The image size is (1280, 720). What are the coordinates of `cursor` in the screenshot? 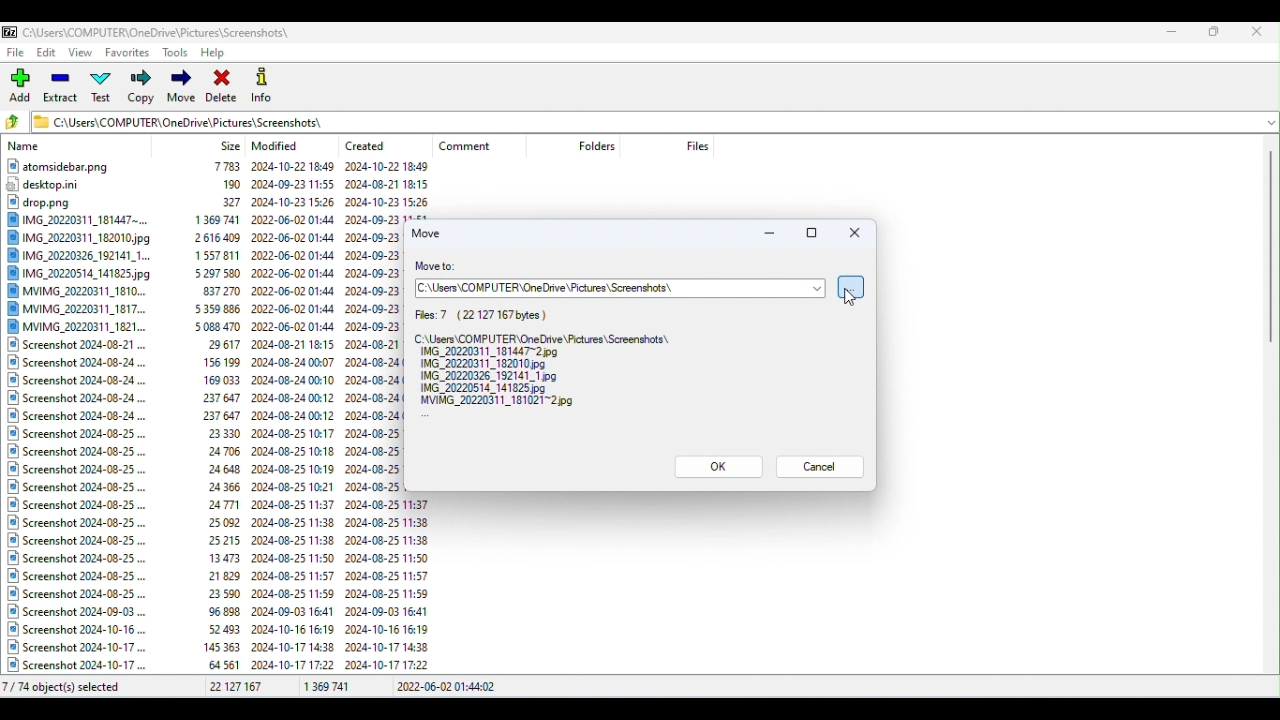 It's located at (849, 298).